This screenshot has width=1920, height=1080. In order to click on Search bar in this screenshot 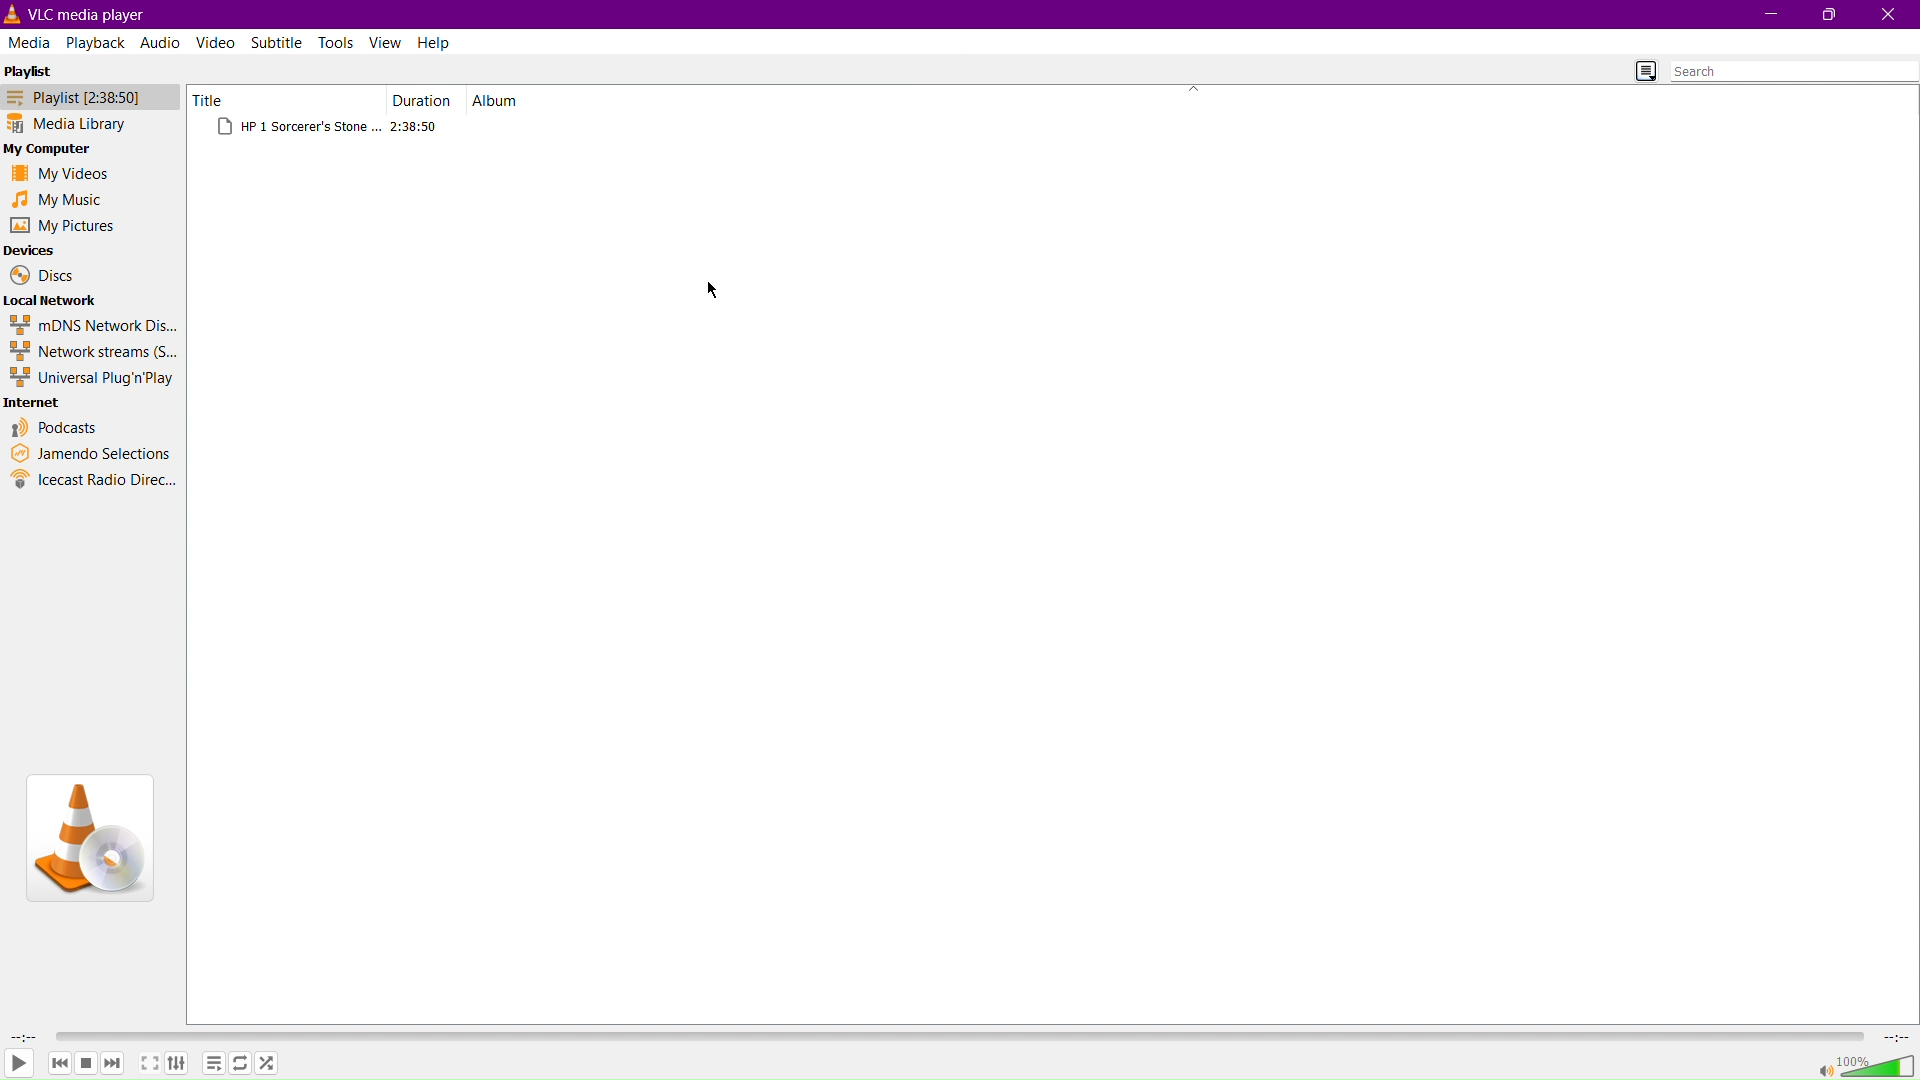, I will do `click(1794, 71)`.